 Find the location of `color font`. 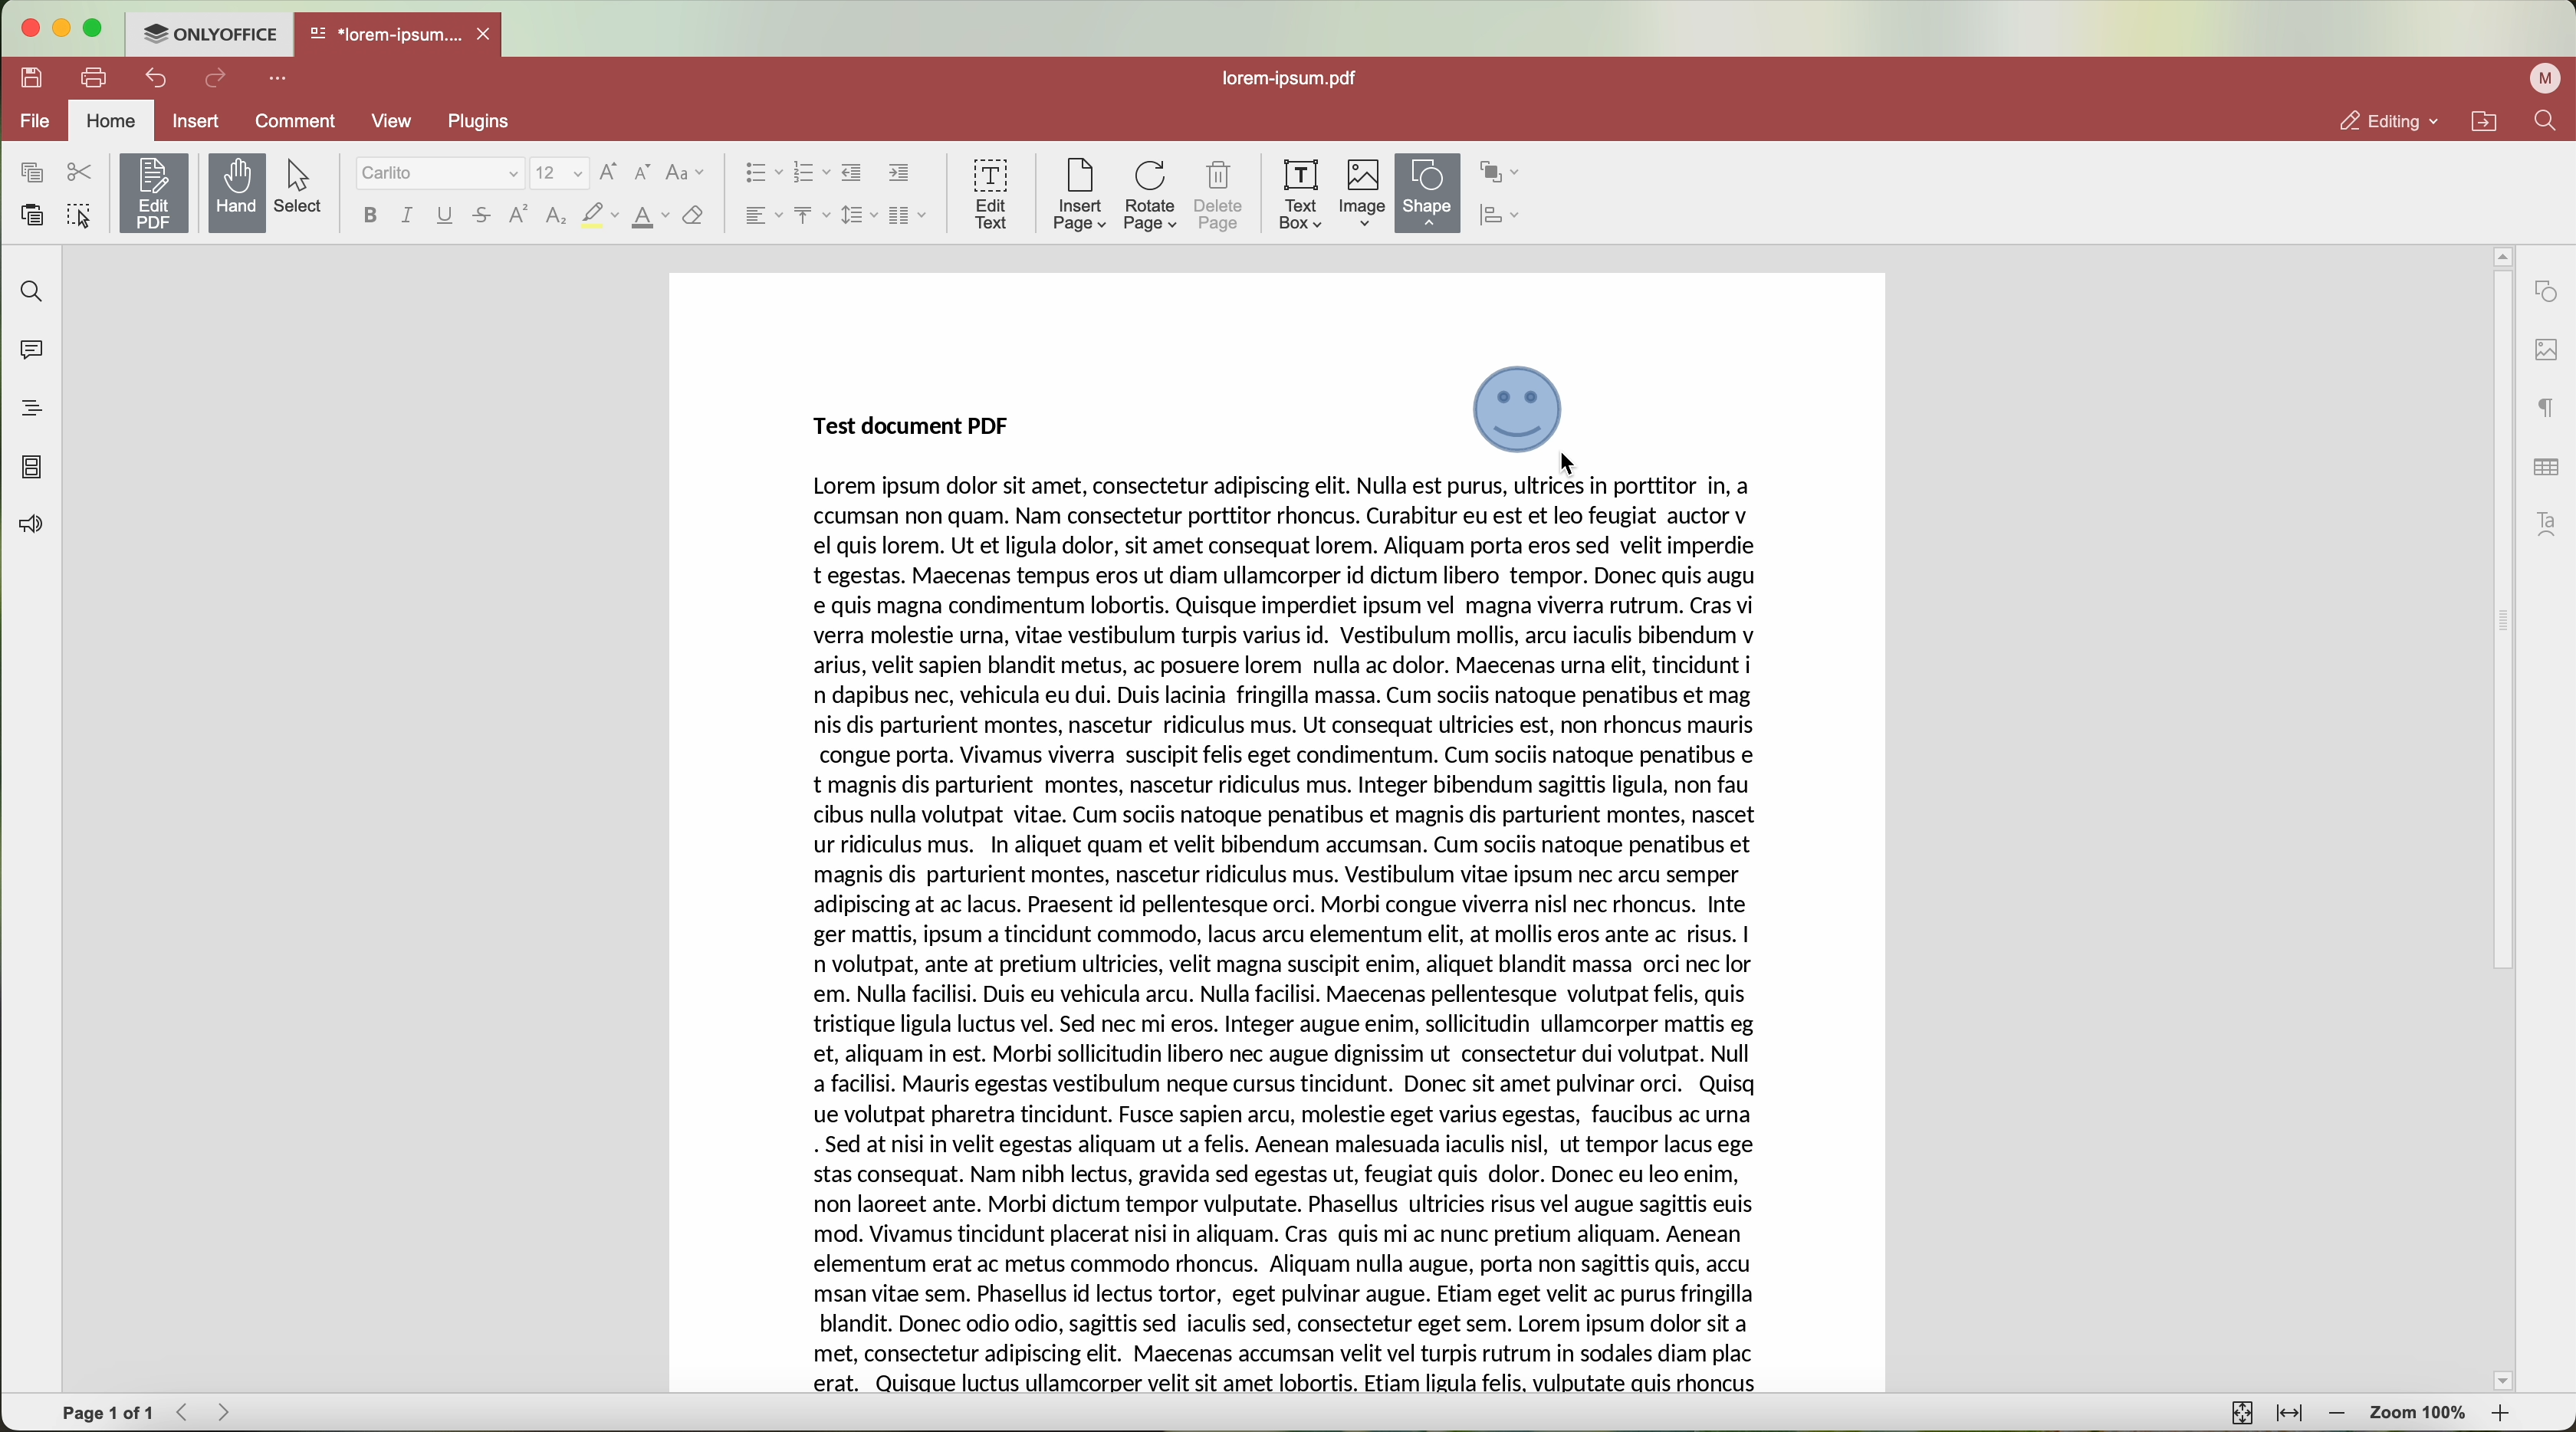

color font is located at coordinates (650, 217).